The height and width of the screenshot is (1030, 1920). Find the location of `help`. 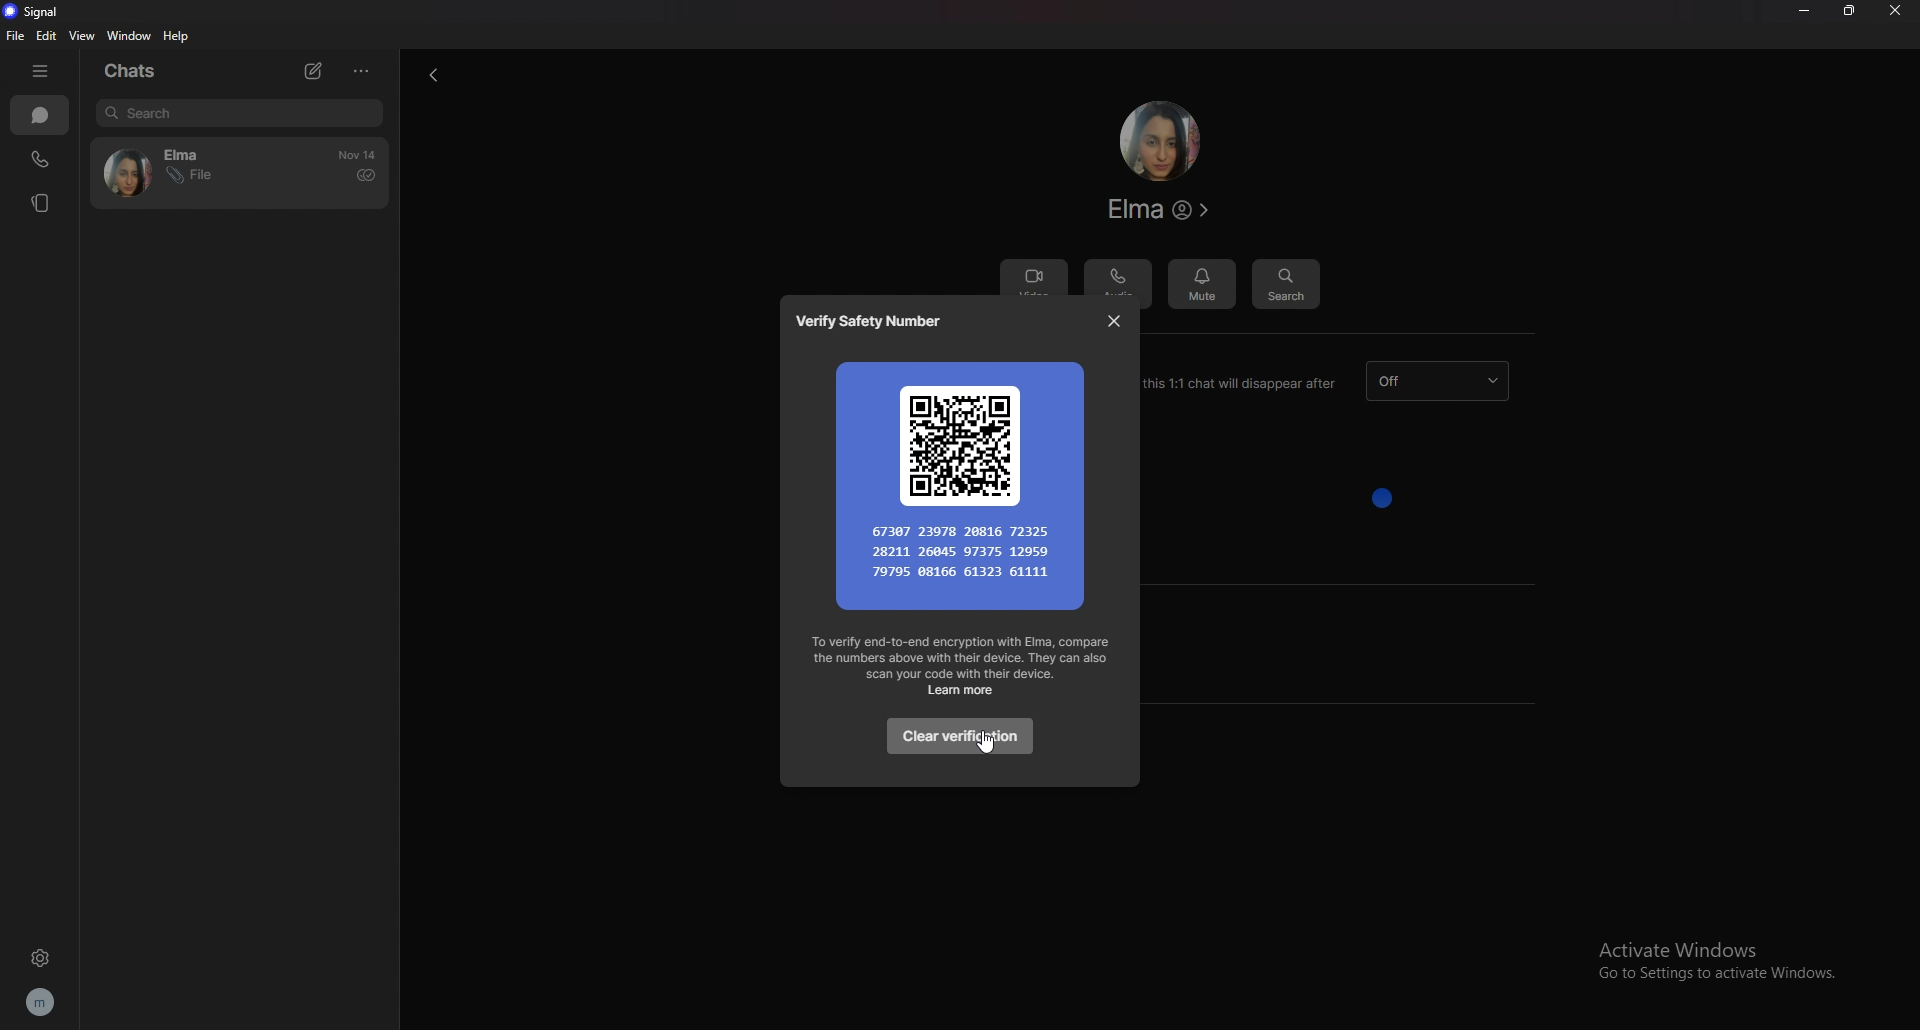

help is located at coordinates (178, 37).